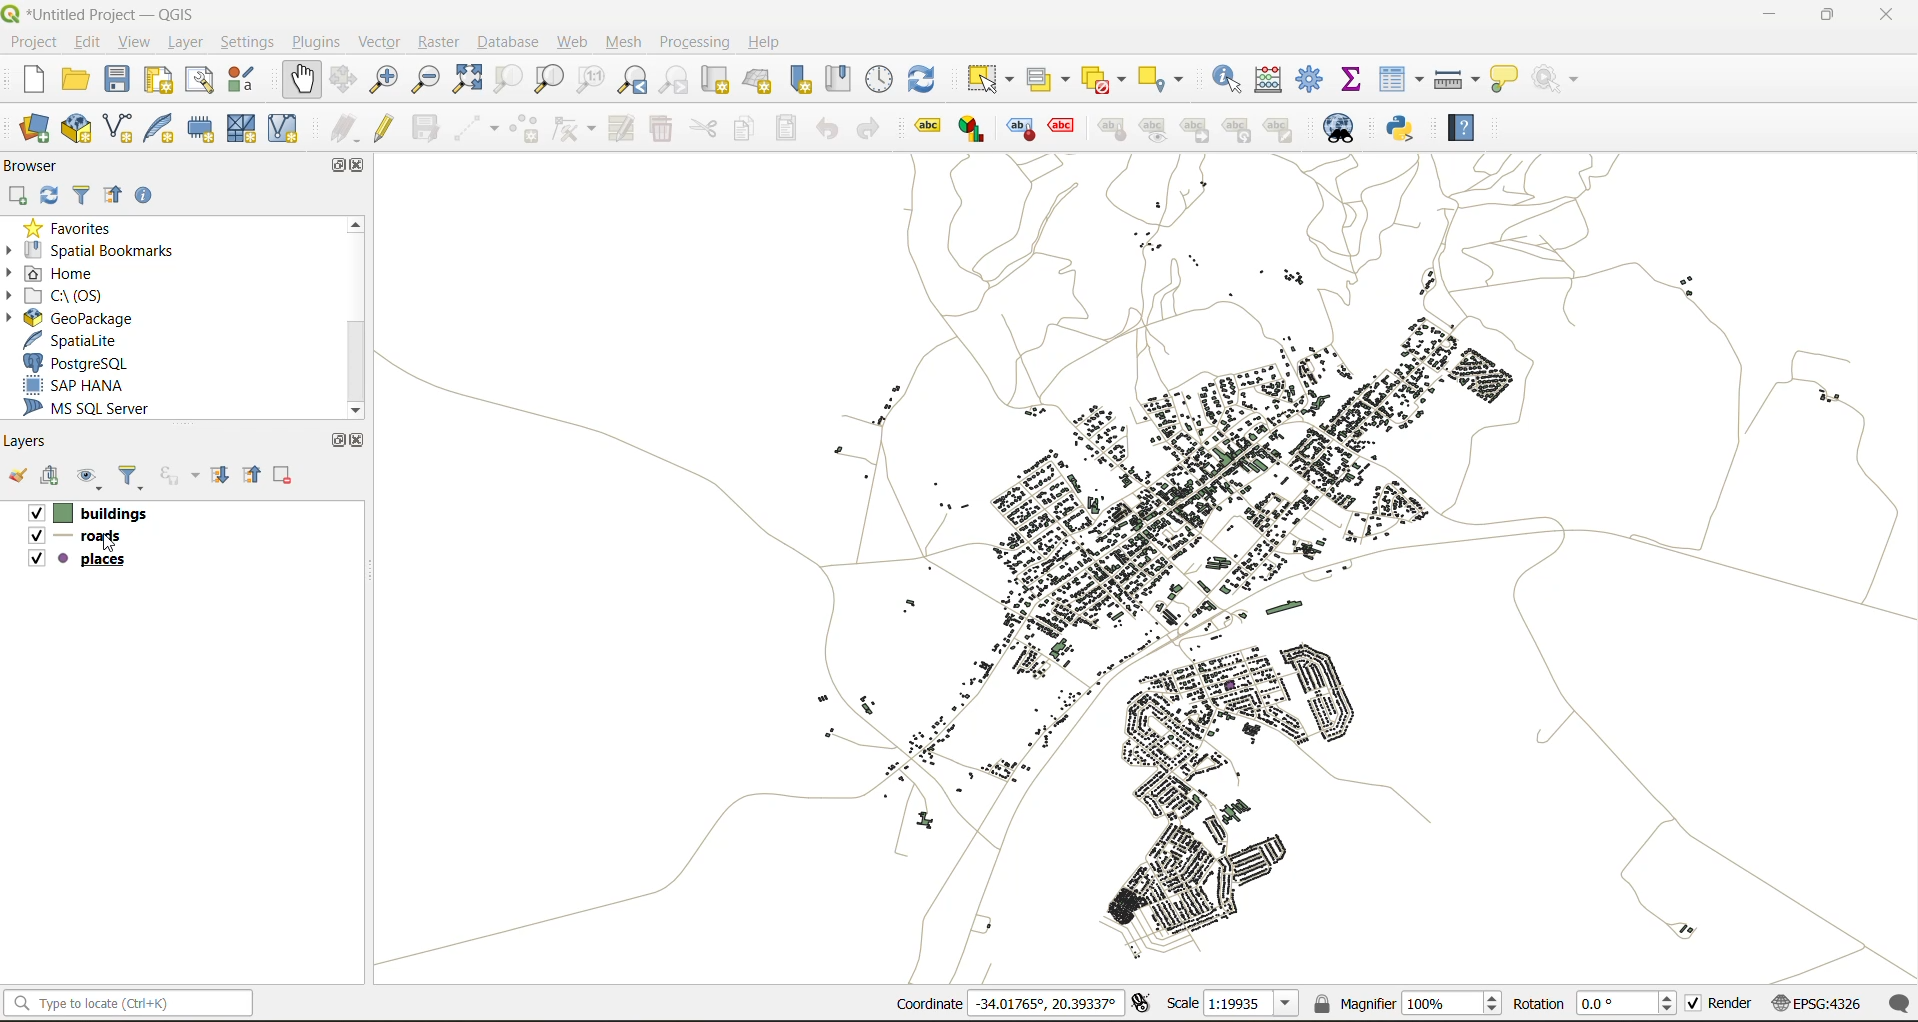 The height and width of the screenshot is (1022, 1918). What do you see at coordinates (1154, 129) in the screenshot?
I see `show\hide labels and diagrams` at bounding box center [1154, 129].